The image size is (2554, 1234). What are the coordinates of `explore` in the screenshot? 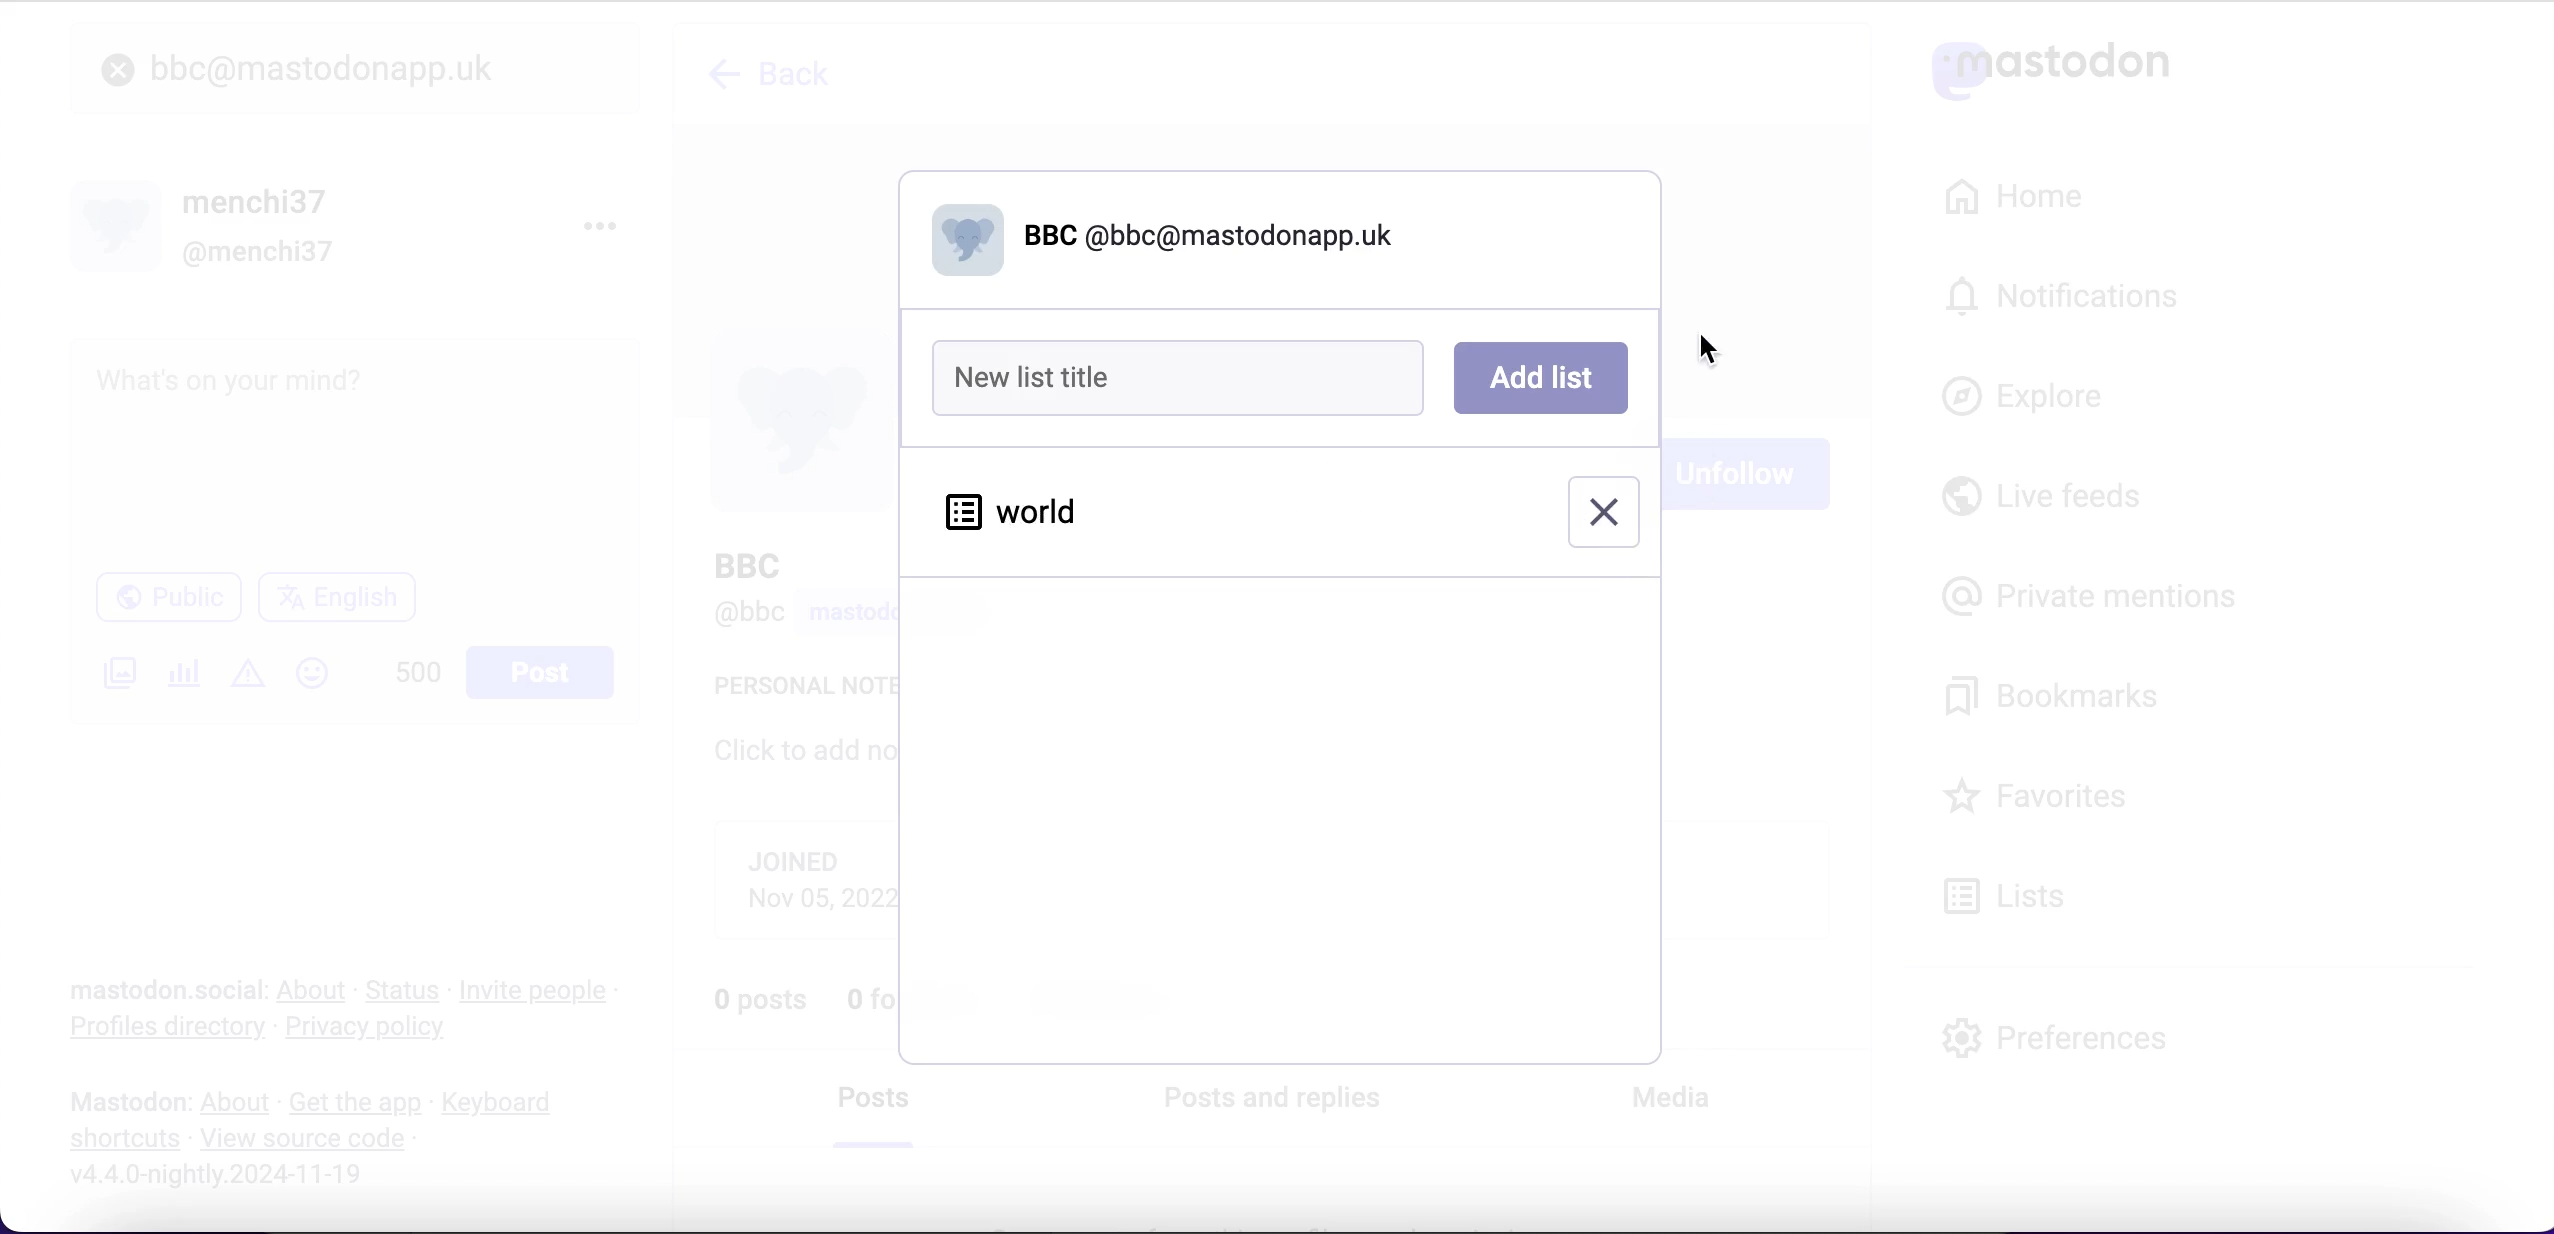 It's located at (2042, 398).